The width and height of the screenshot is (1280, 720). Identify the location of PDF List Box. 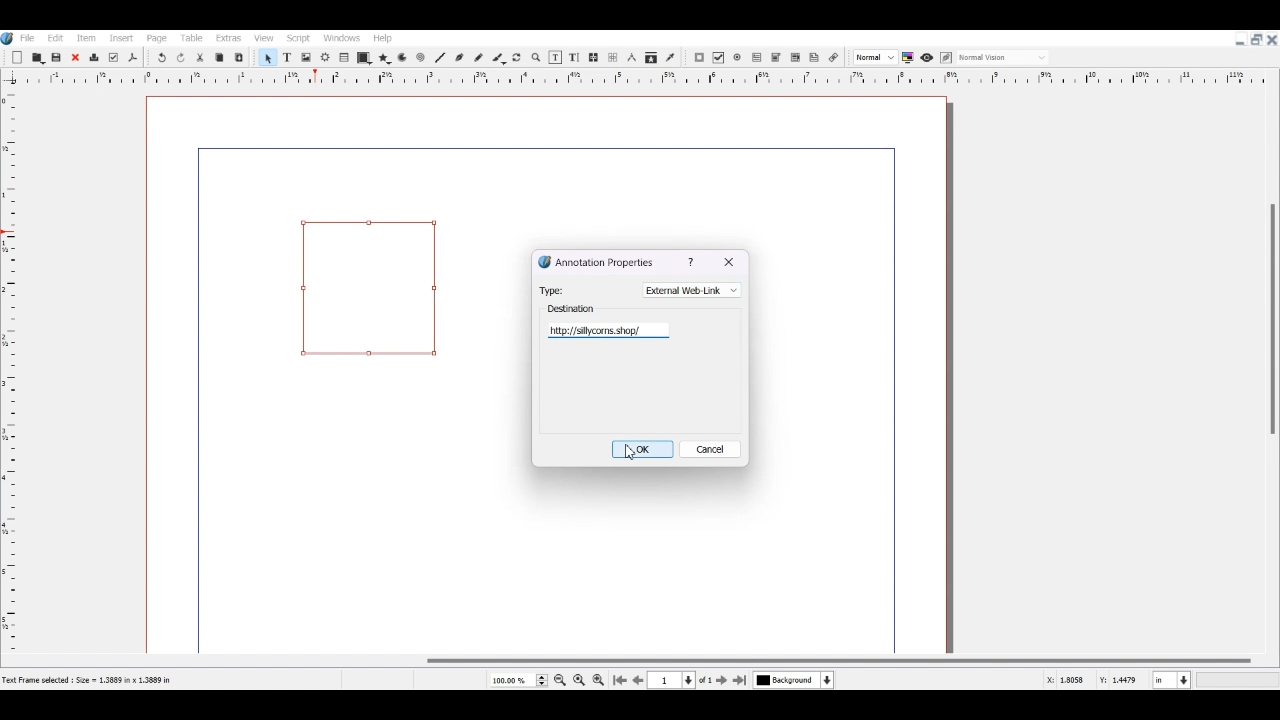
(795, 58).